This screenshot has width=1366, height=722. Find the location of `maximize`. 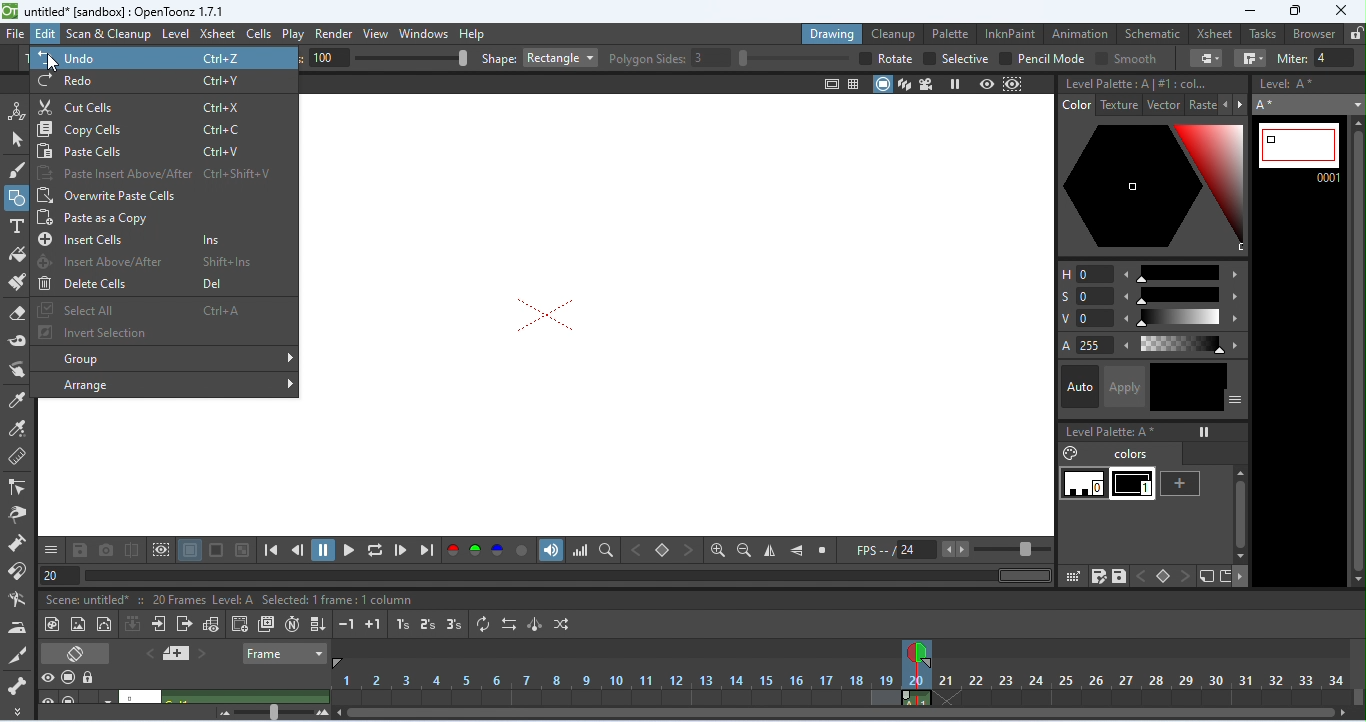

maximize is located at coordinates (1296, 11).